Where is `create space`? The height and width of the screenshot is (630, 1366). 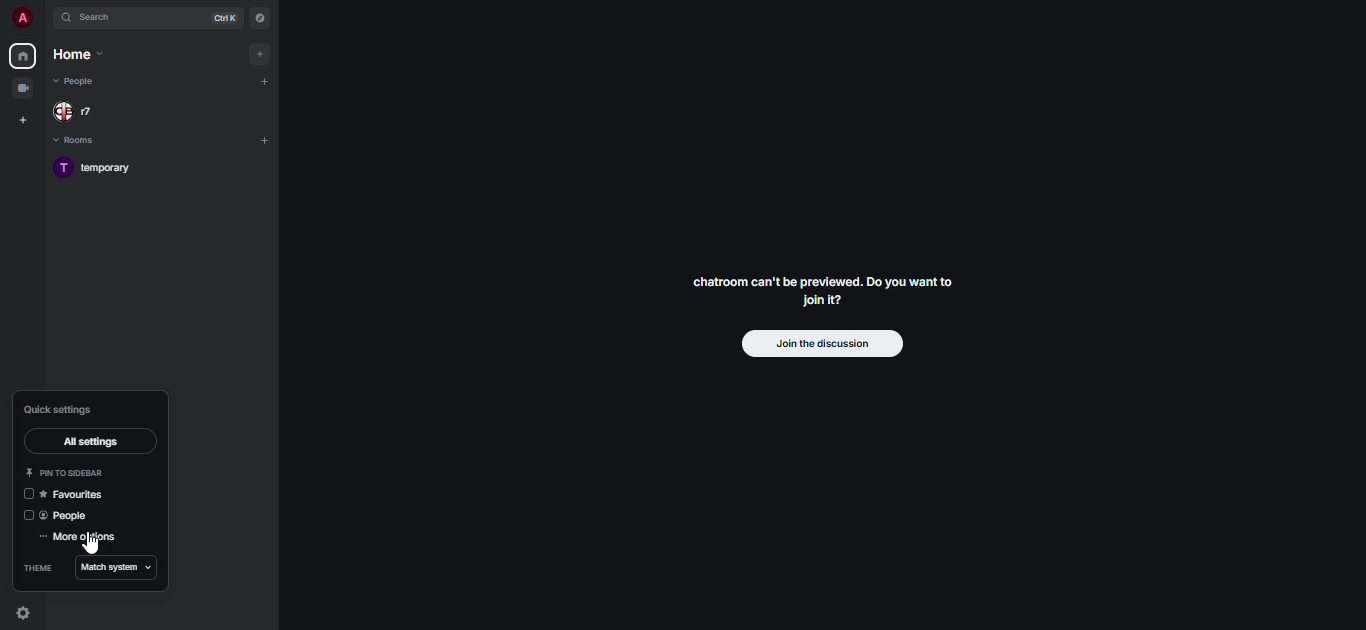
create space is located at coordinates (24, 121).